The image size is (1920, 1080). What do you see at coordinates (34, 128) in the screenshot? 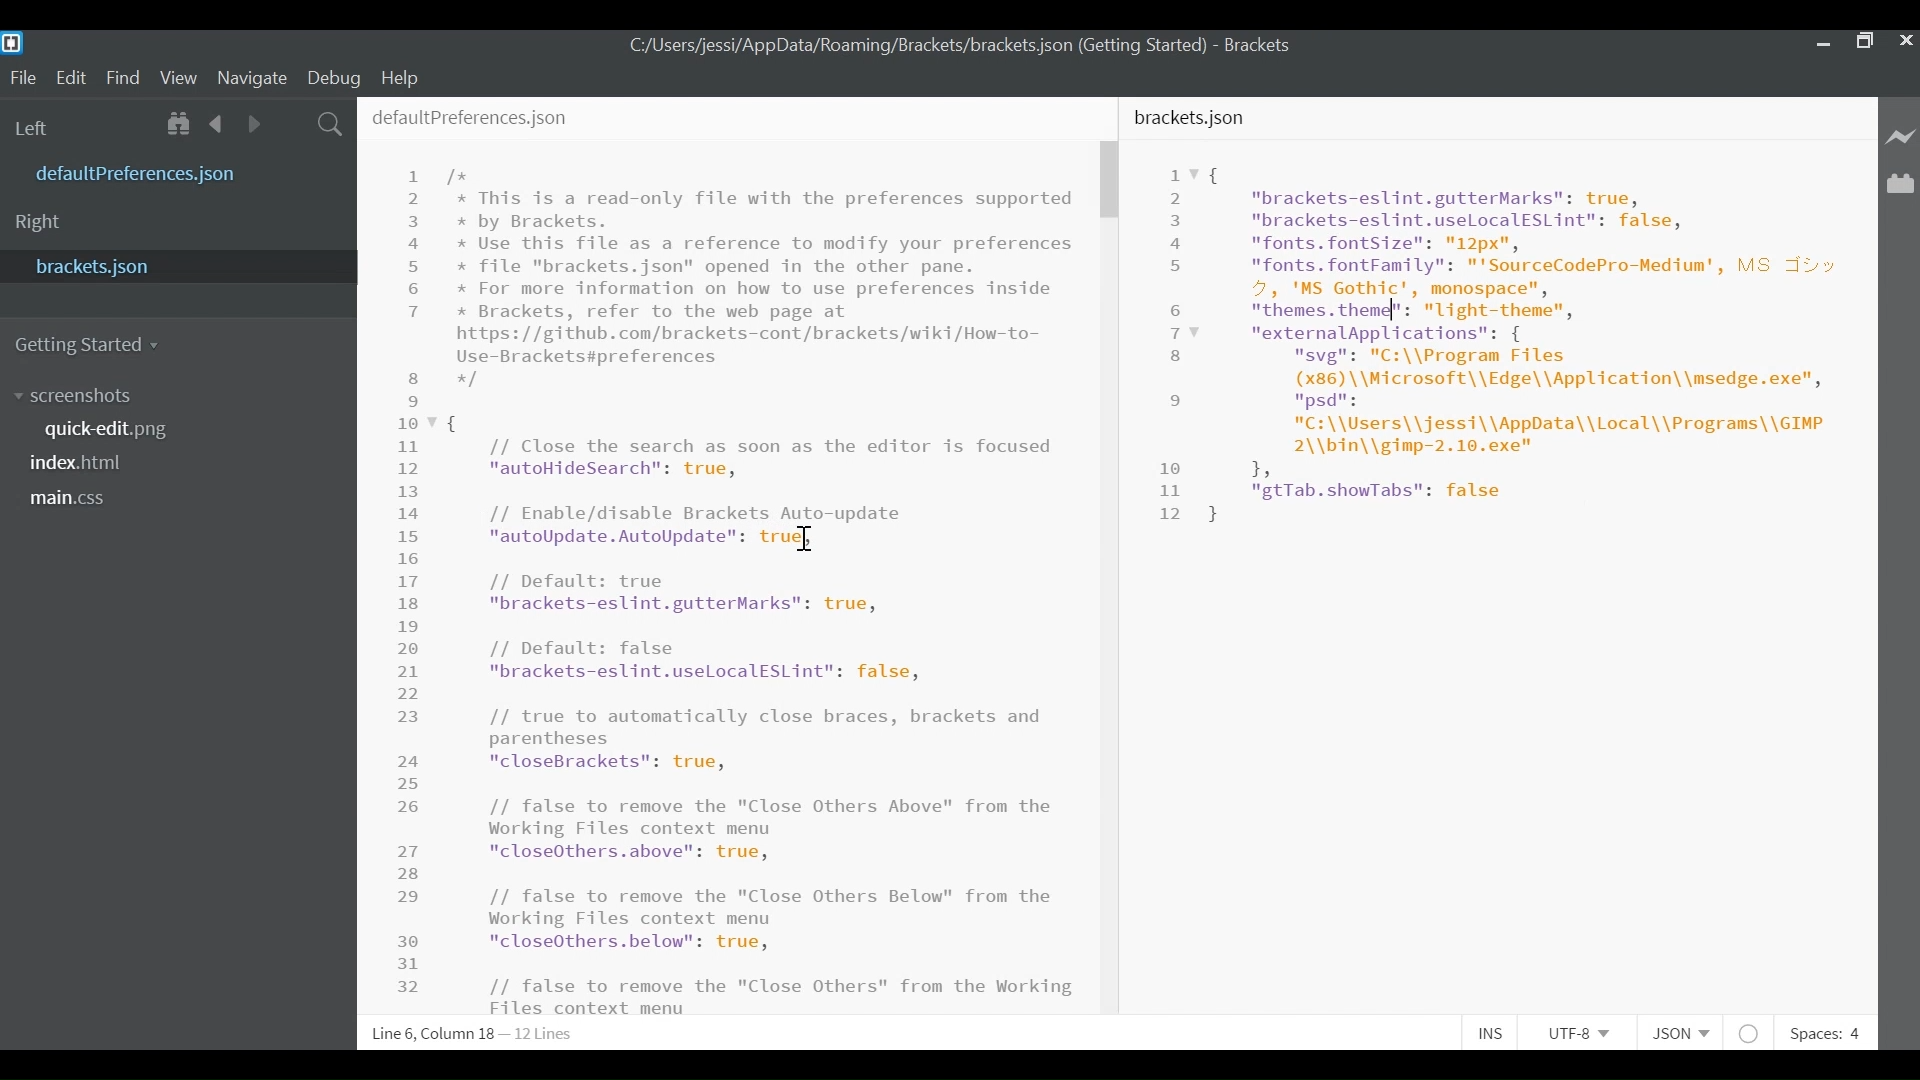
I see `Left` at bounding box center [34, 128].